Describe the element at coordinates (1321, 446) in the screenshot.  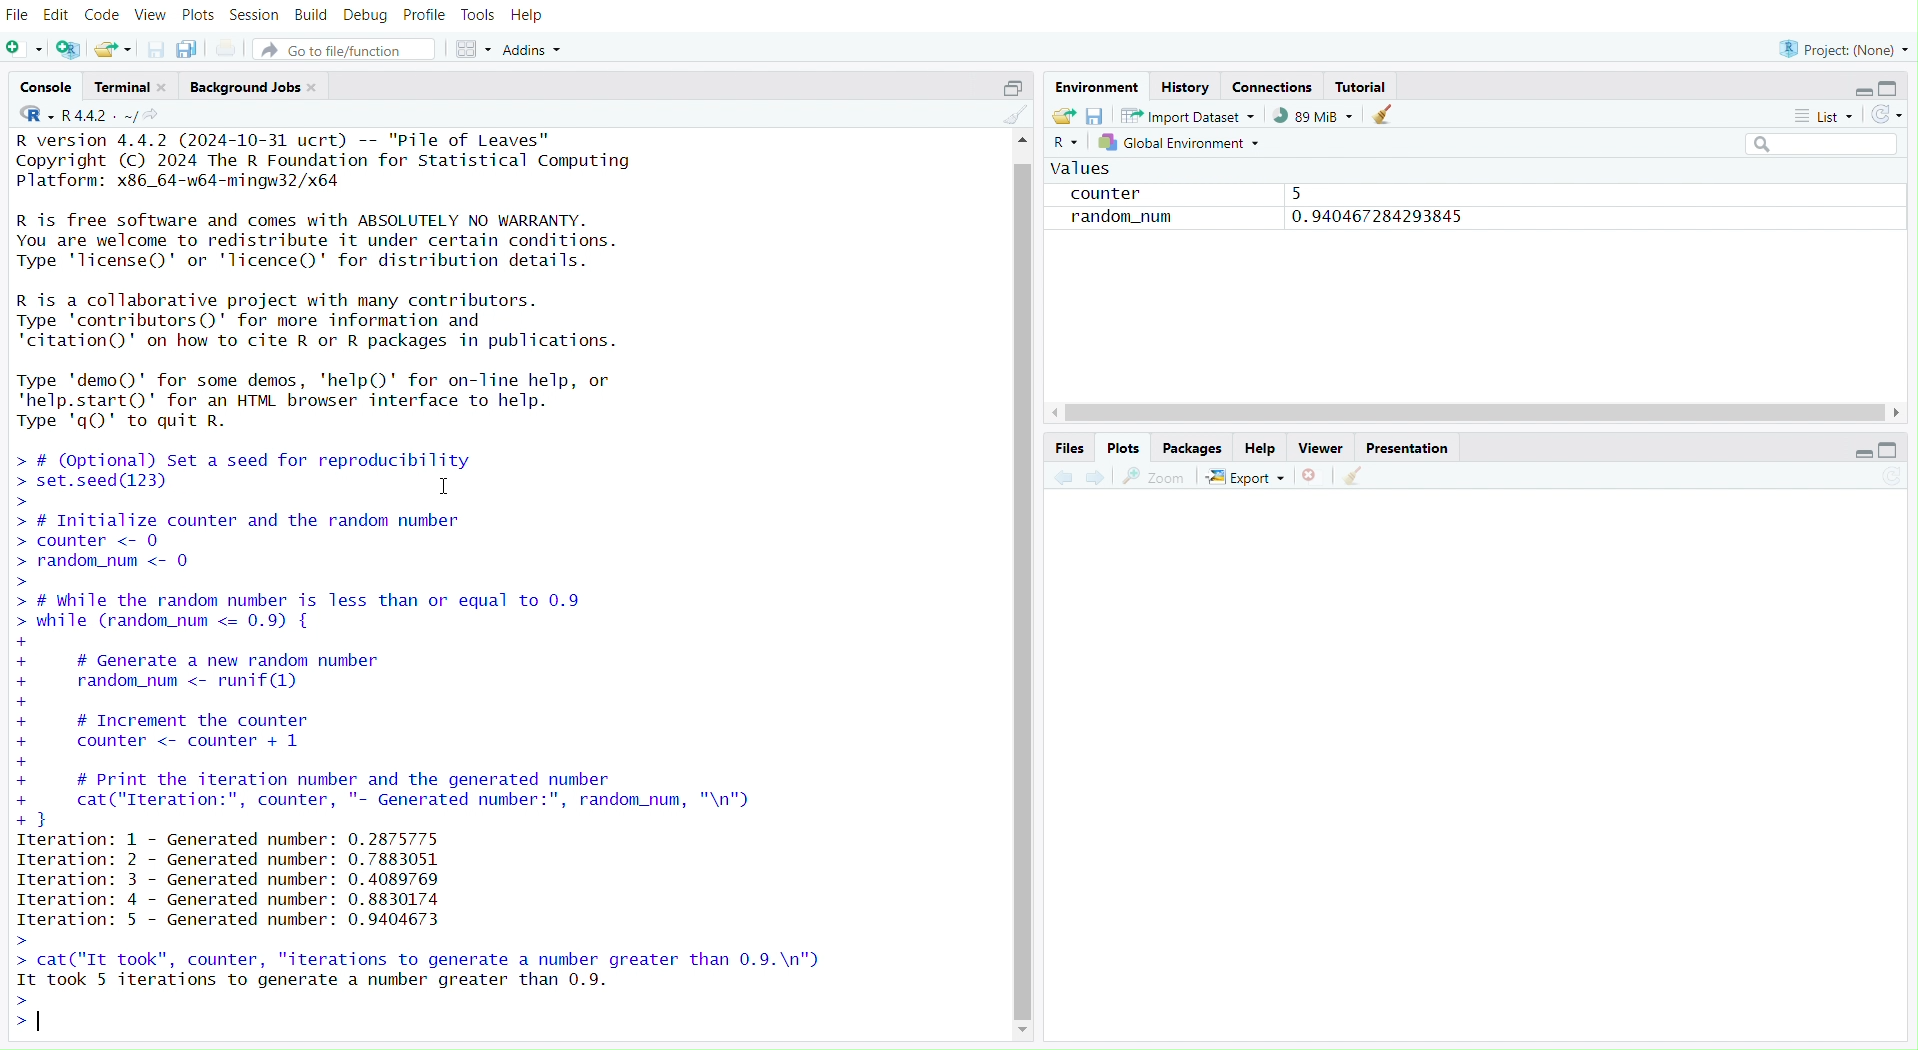
I see `Viewer` at that location.